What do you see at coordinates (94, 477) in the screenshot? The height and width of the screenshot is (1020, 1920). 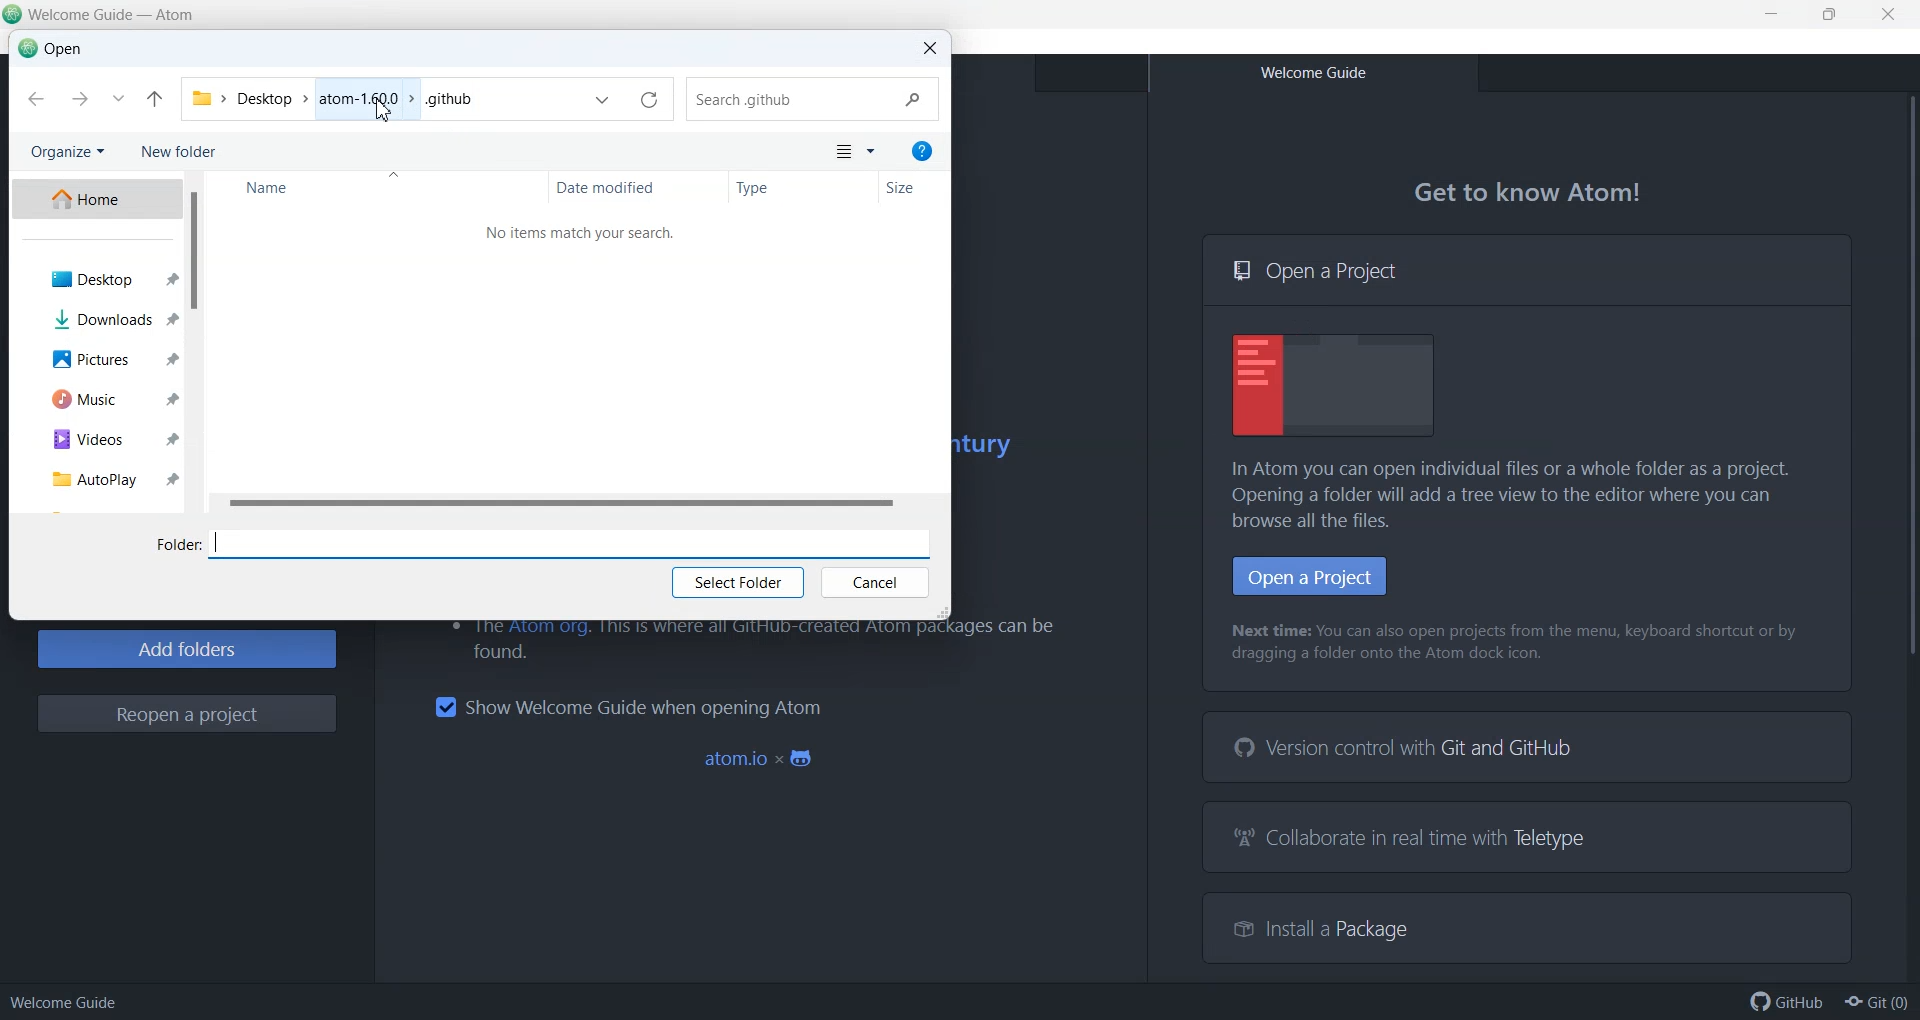 I see `AutoPlay` at bounding box center [94, 477].